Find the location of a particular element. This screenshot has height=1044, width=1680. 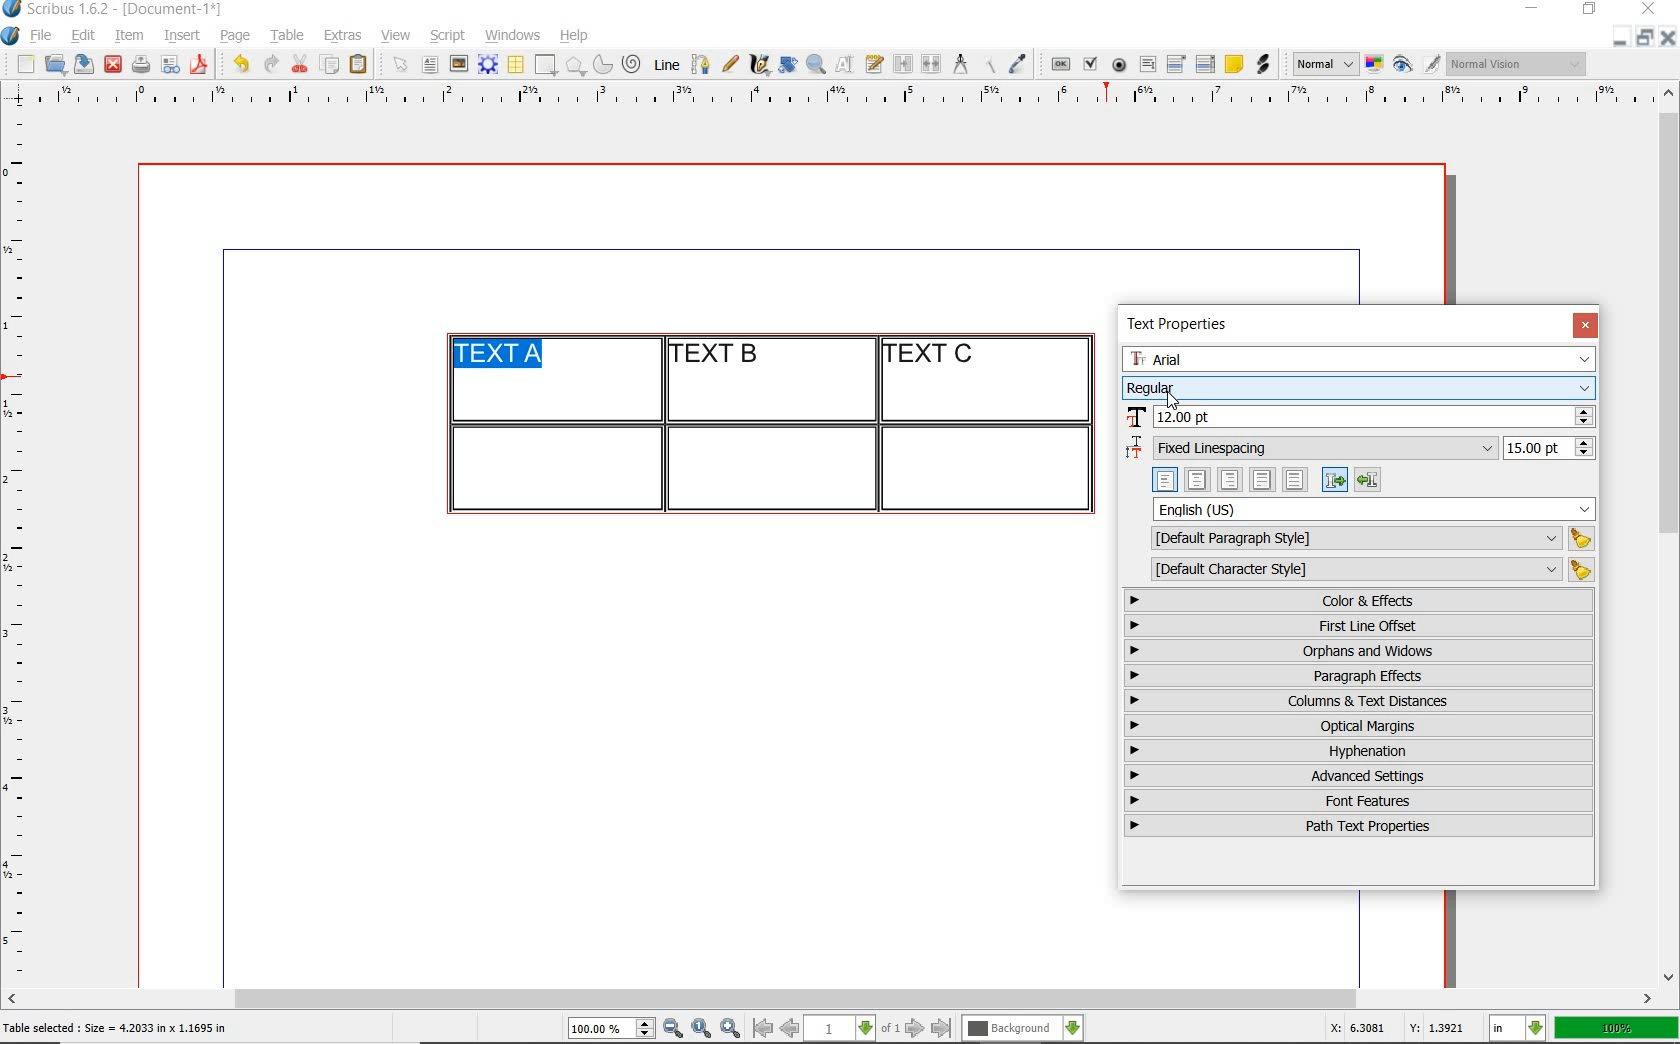

edit contents of frame is located at coordinates (845, 63).